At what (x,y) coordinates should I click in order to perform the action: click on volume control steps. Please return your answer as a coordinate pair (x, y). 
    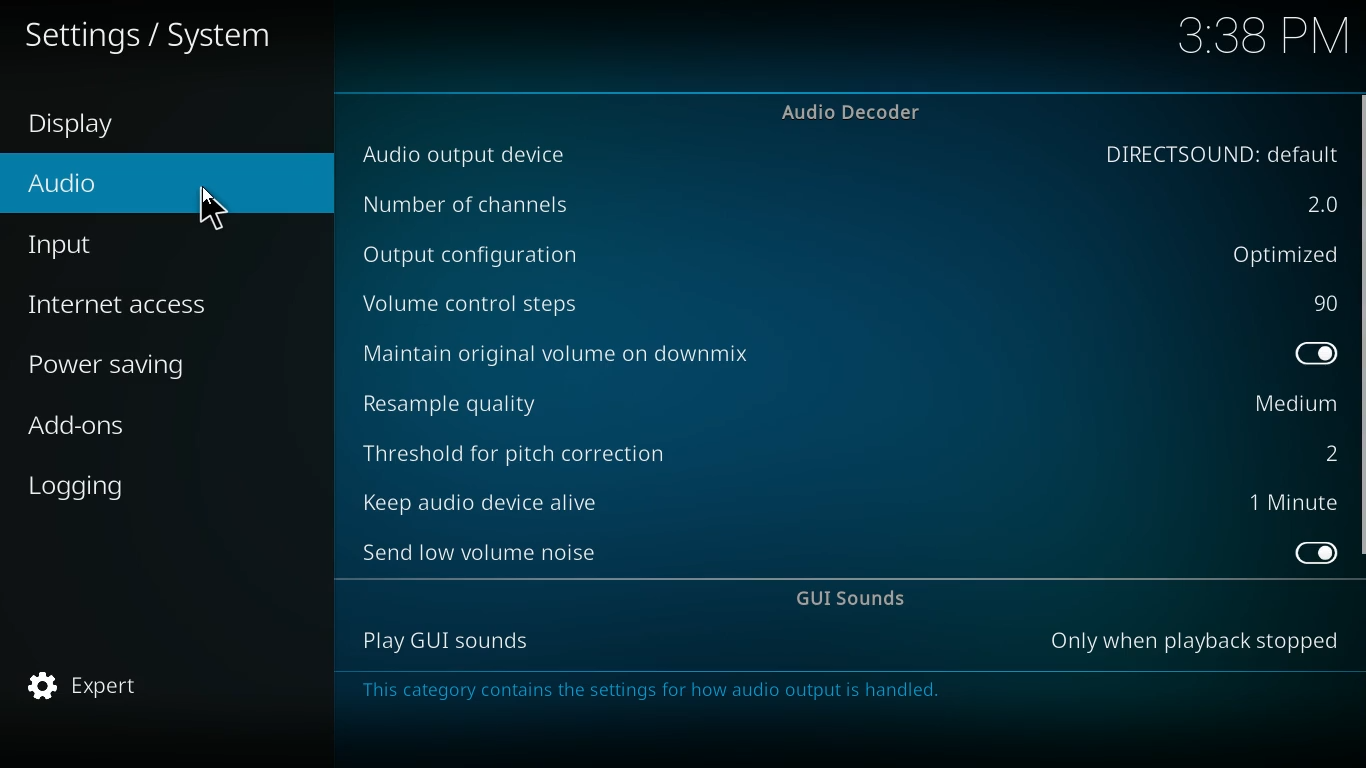
    Looking at the image, I should click on (494, 302).